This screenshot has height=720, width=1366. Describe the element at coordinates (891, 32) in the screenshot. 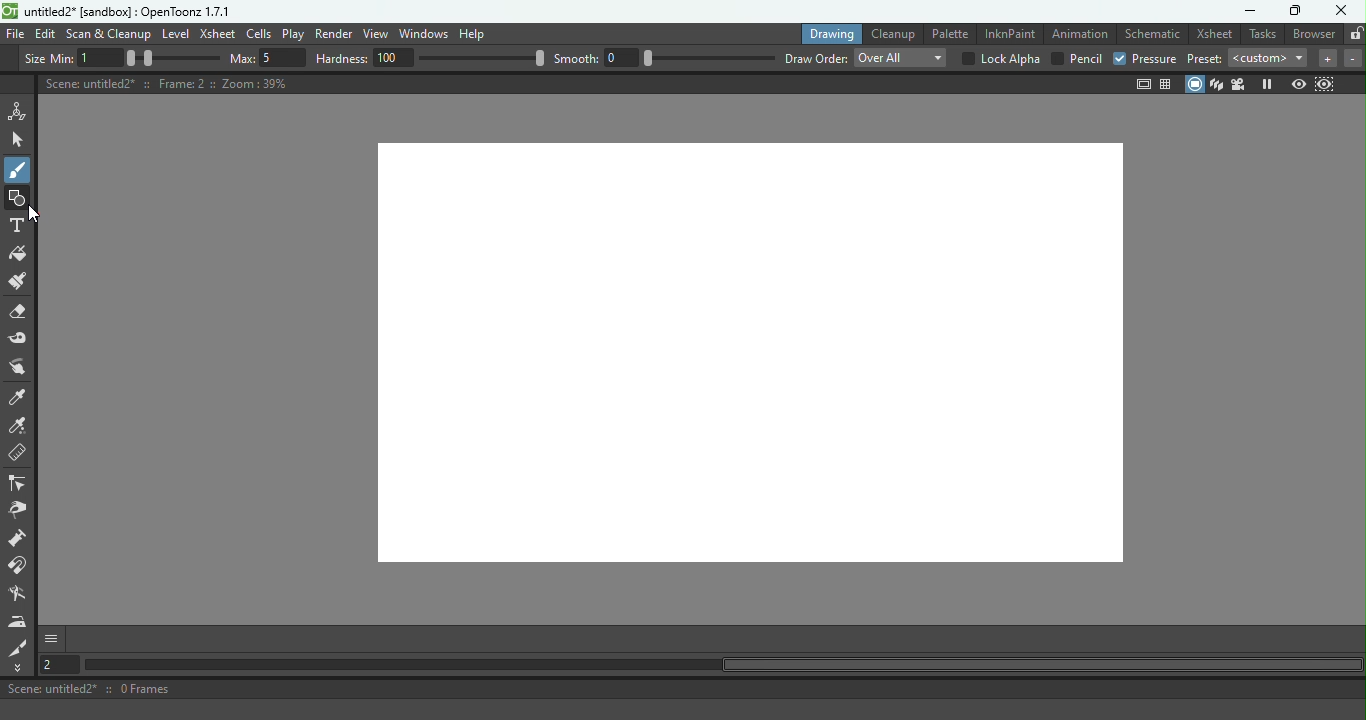

I see `Cleanup` at that location.